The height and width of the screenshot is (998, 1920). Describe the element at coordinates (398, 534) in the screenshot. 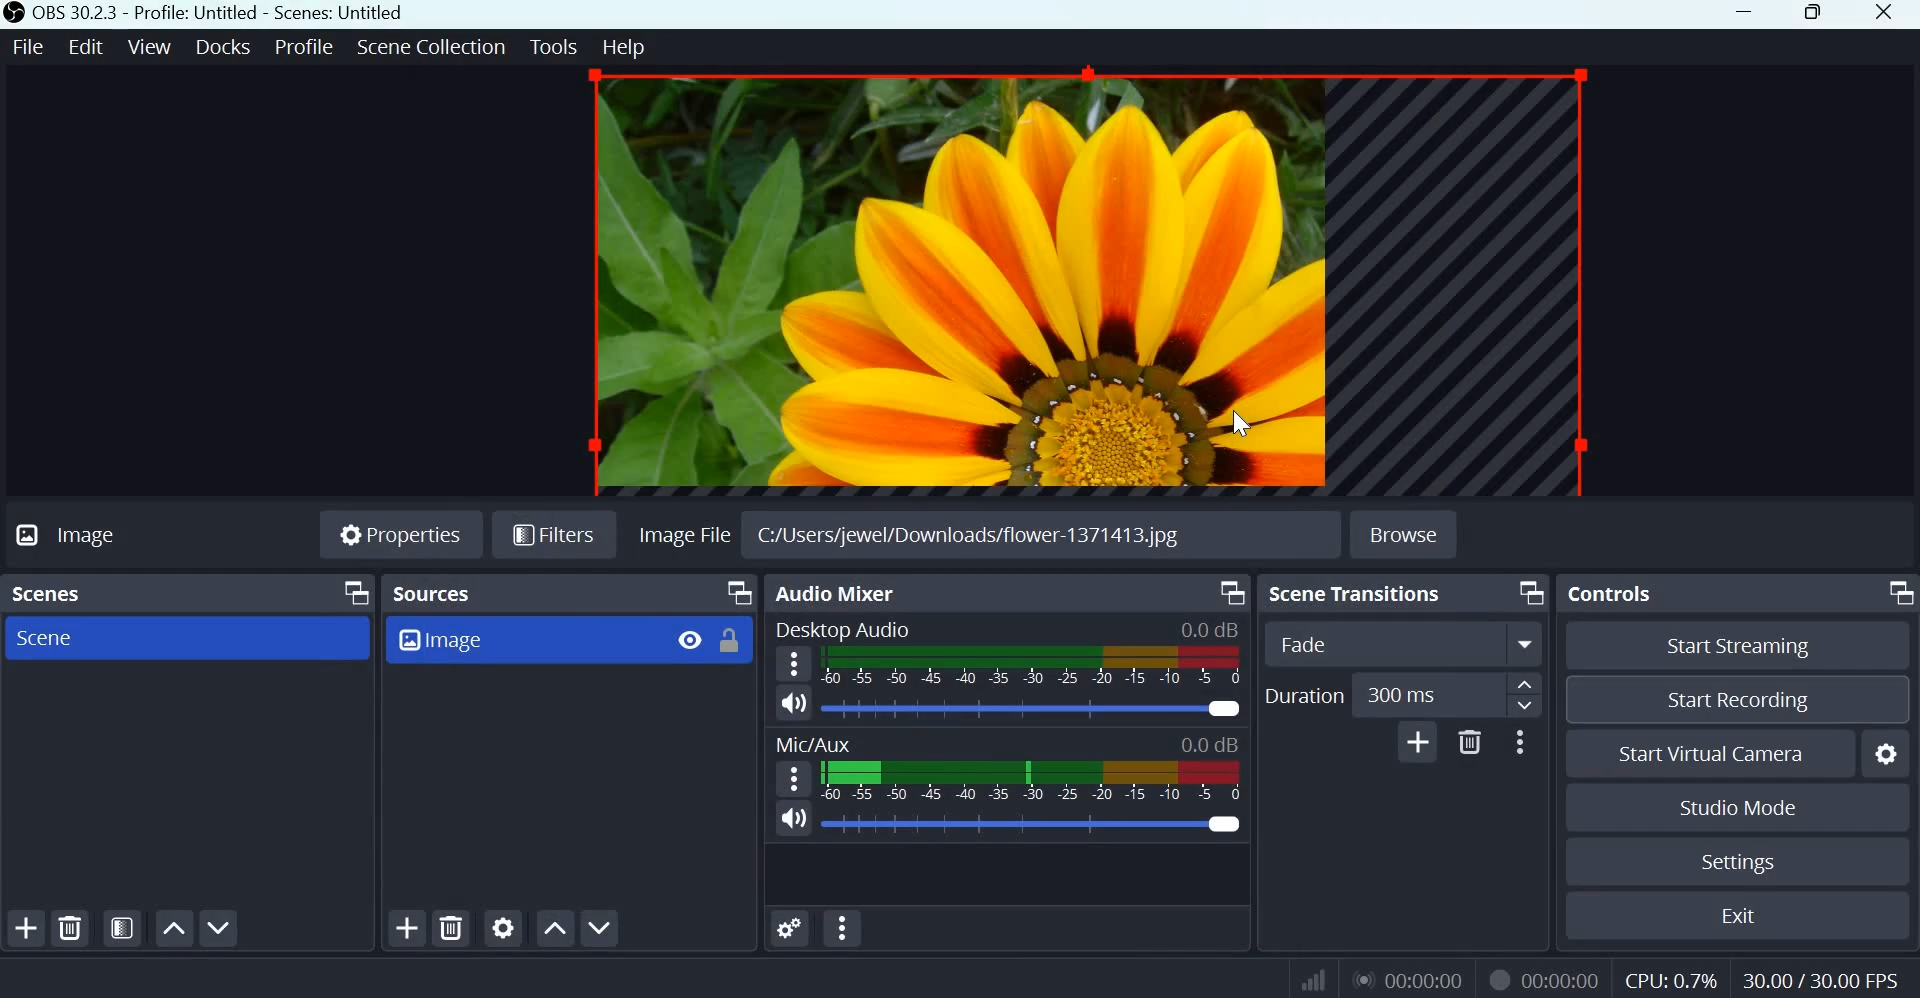

I see `Properties` at that location.